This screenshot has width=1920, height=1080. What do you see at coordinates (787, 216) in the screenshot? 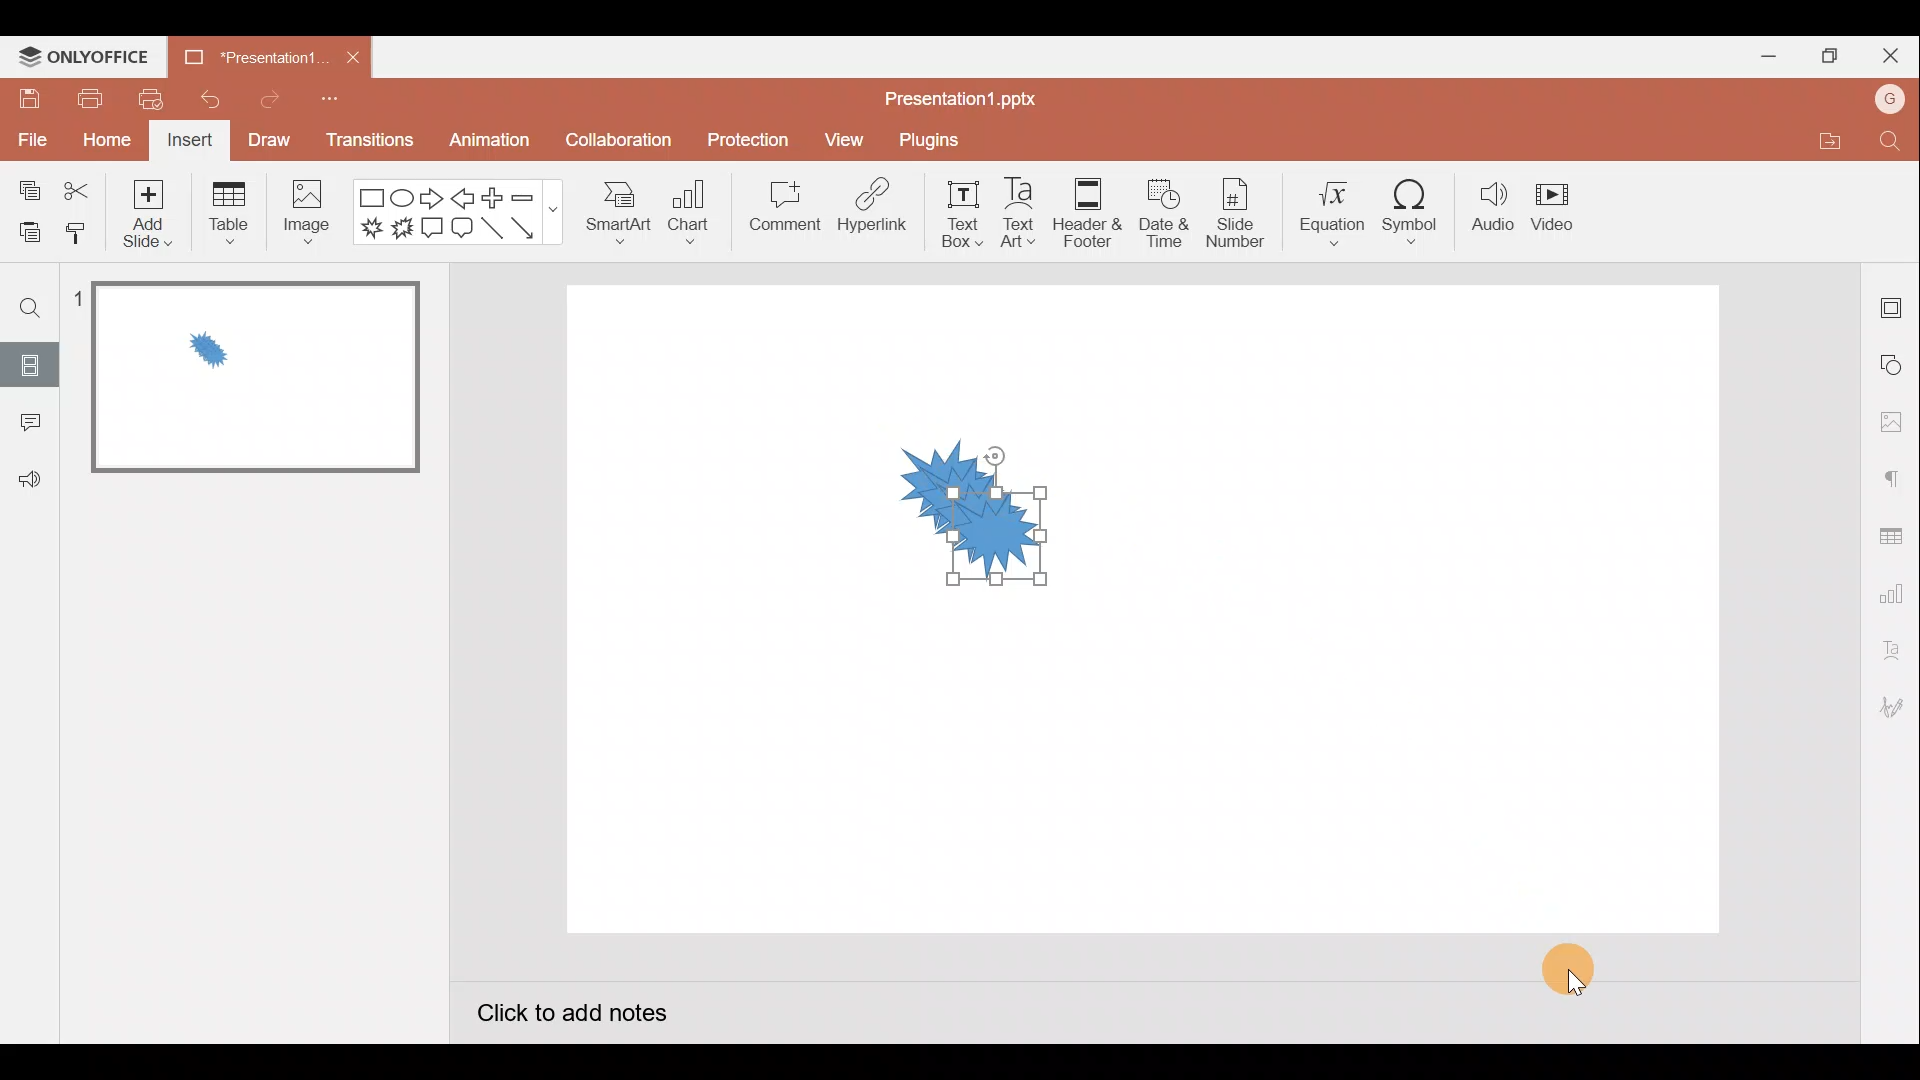
I see `Comment` at bounding box center [787, 216].